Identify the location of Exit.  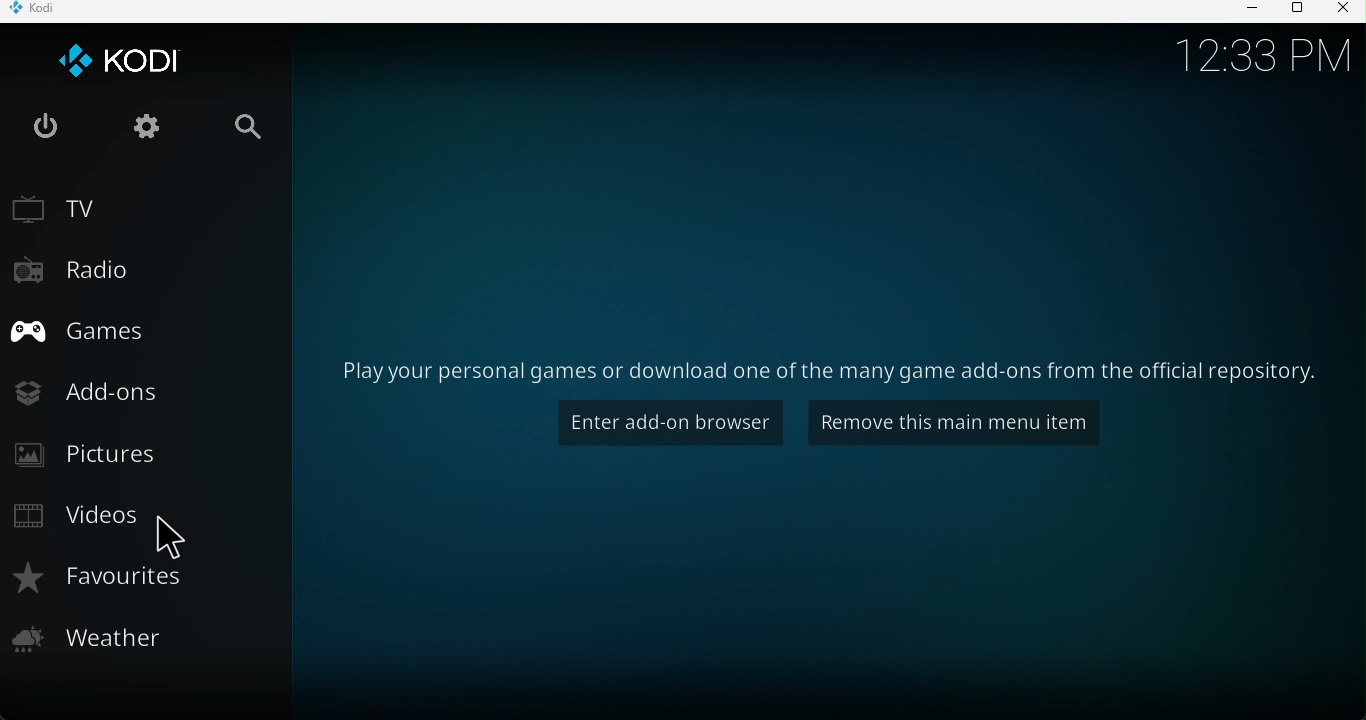
(52, 128).